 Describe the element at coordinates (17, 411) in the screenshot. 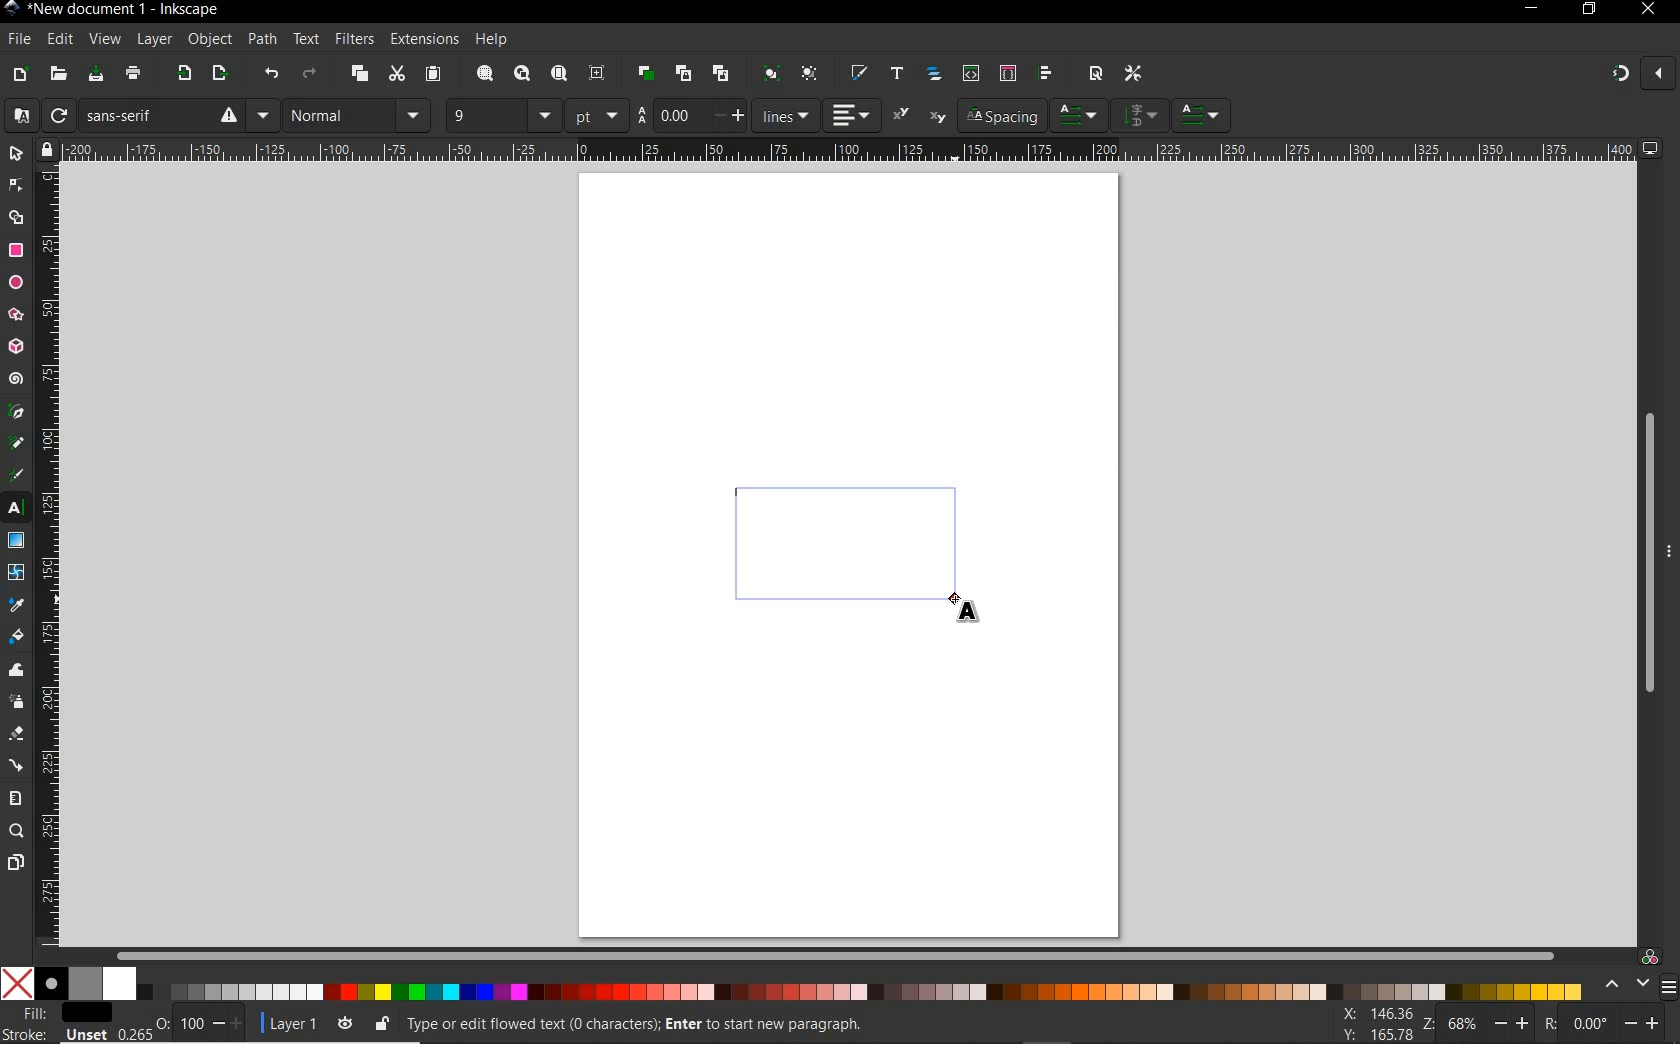

I see `pen tool` at that location.